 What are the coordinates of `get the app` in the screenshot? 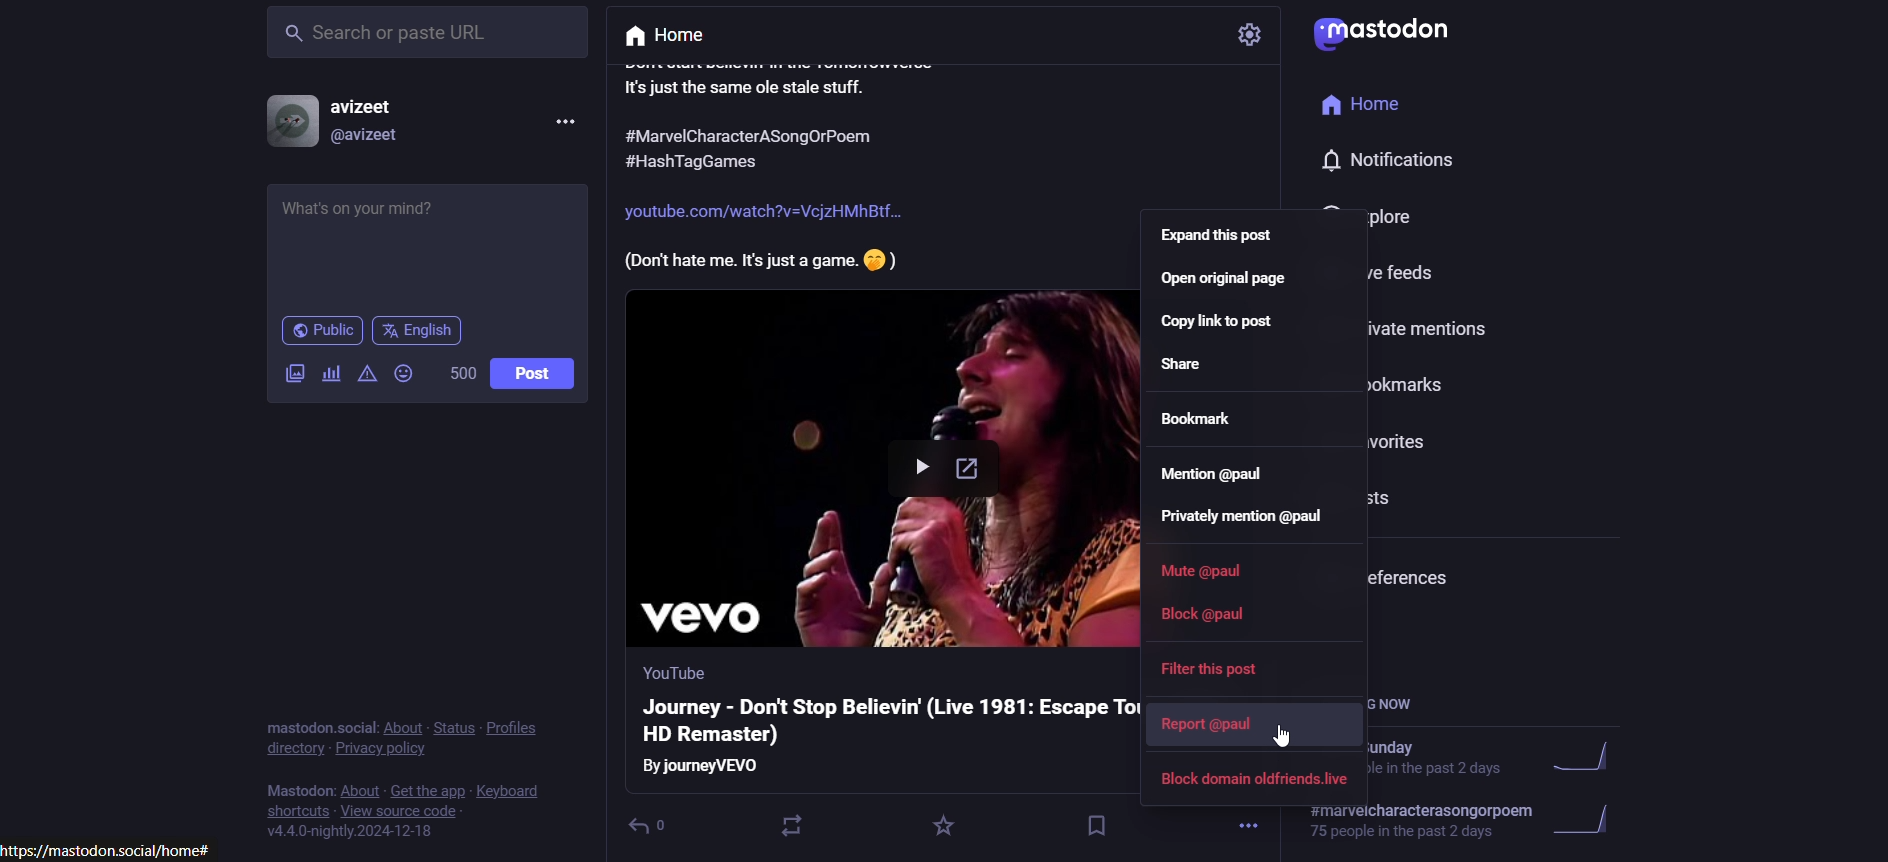 It's located at (424, 788).